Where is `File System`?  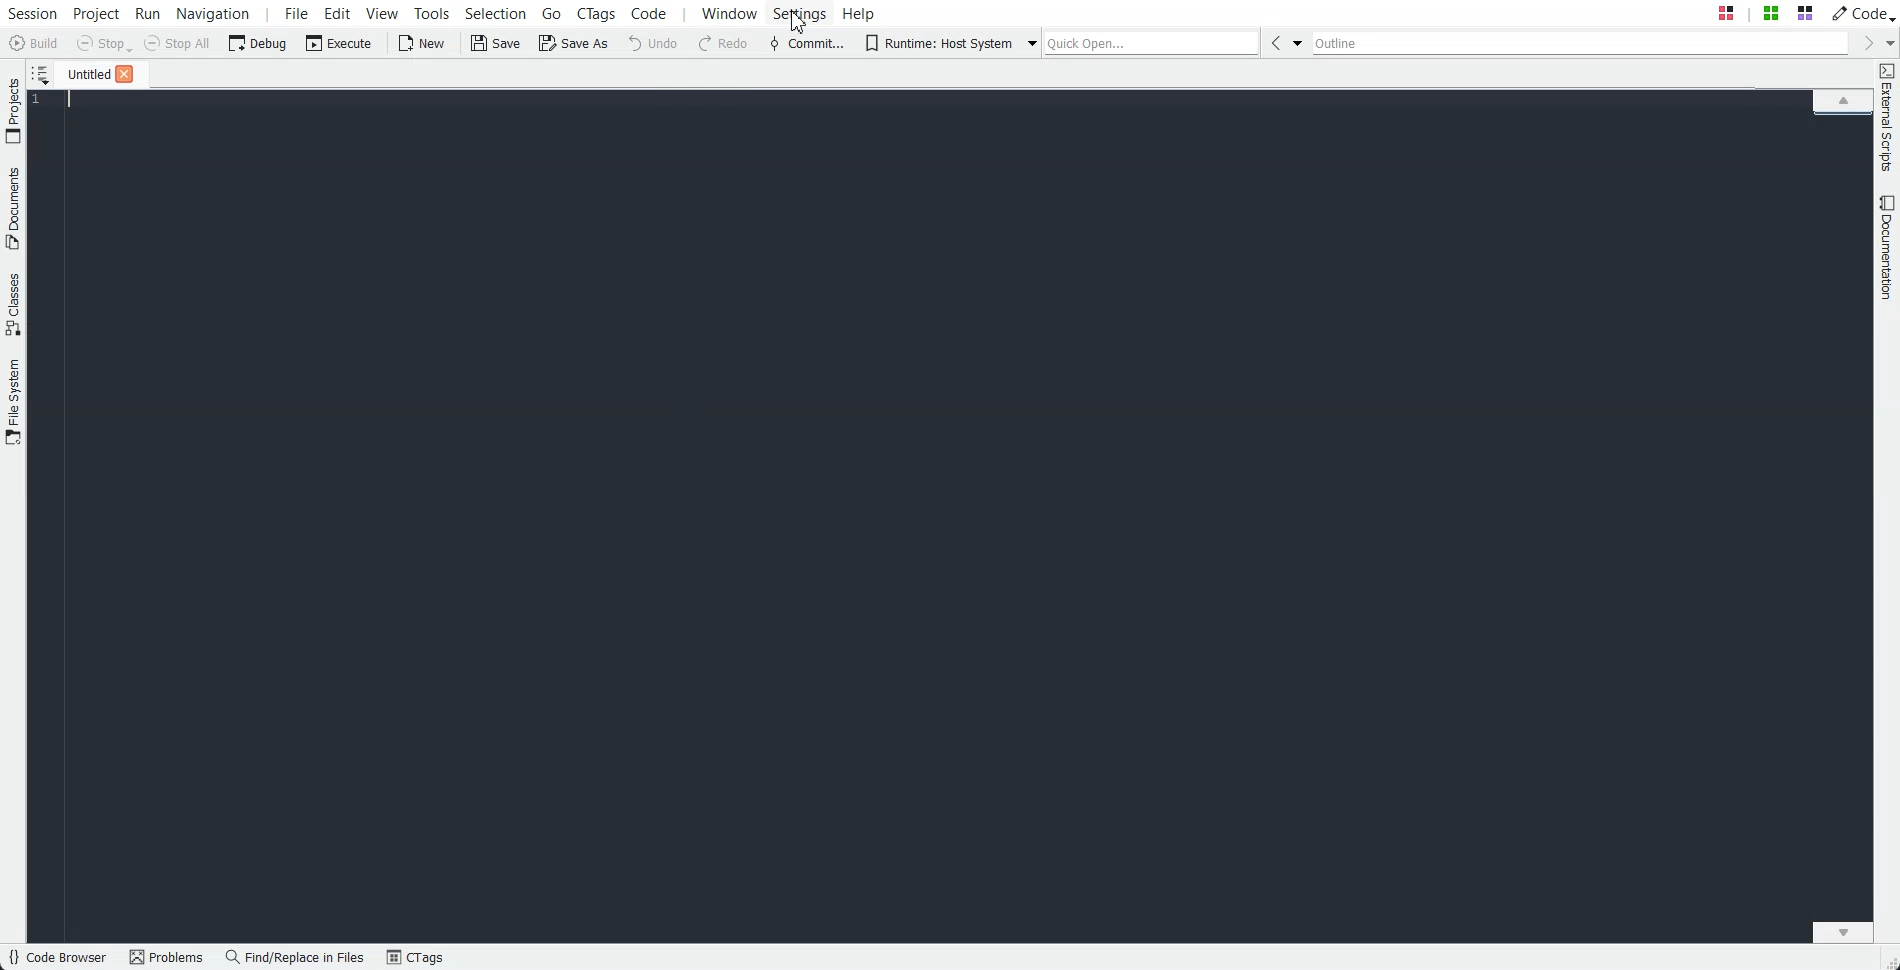
File System is located at coordinates (14, 404).